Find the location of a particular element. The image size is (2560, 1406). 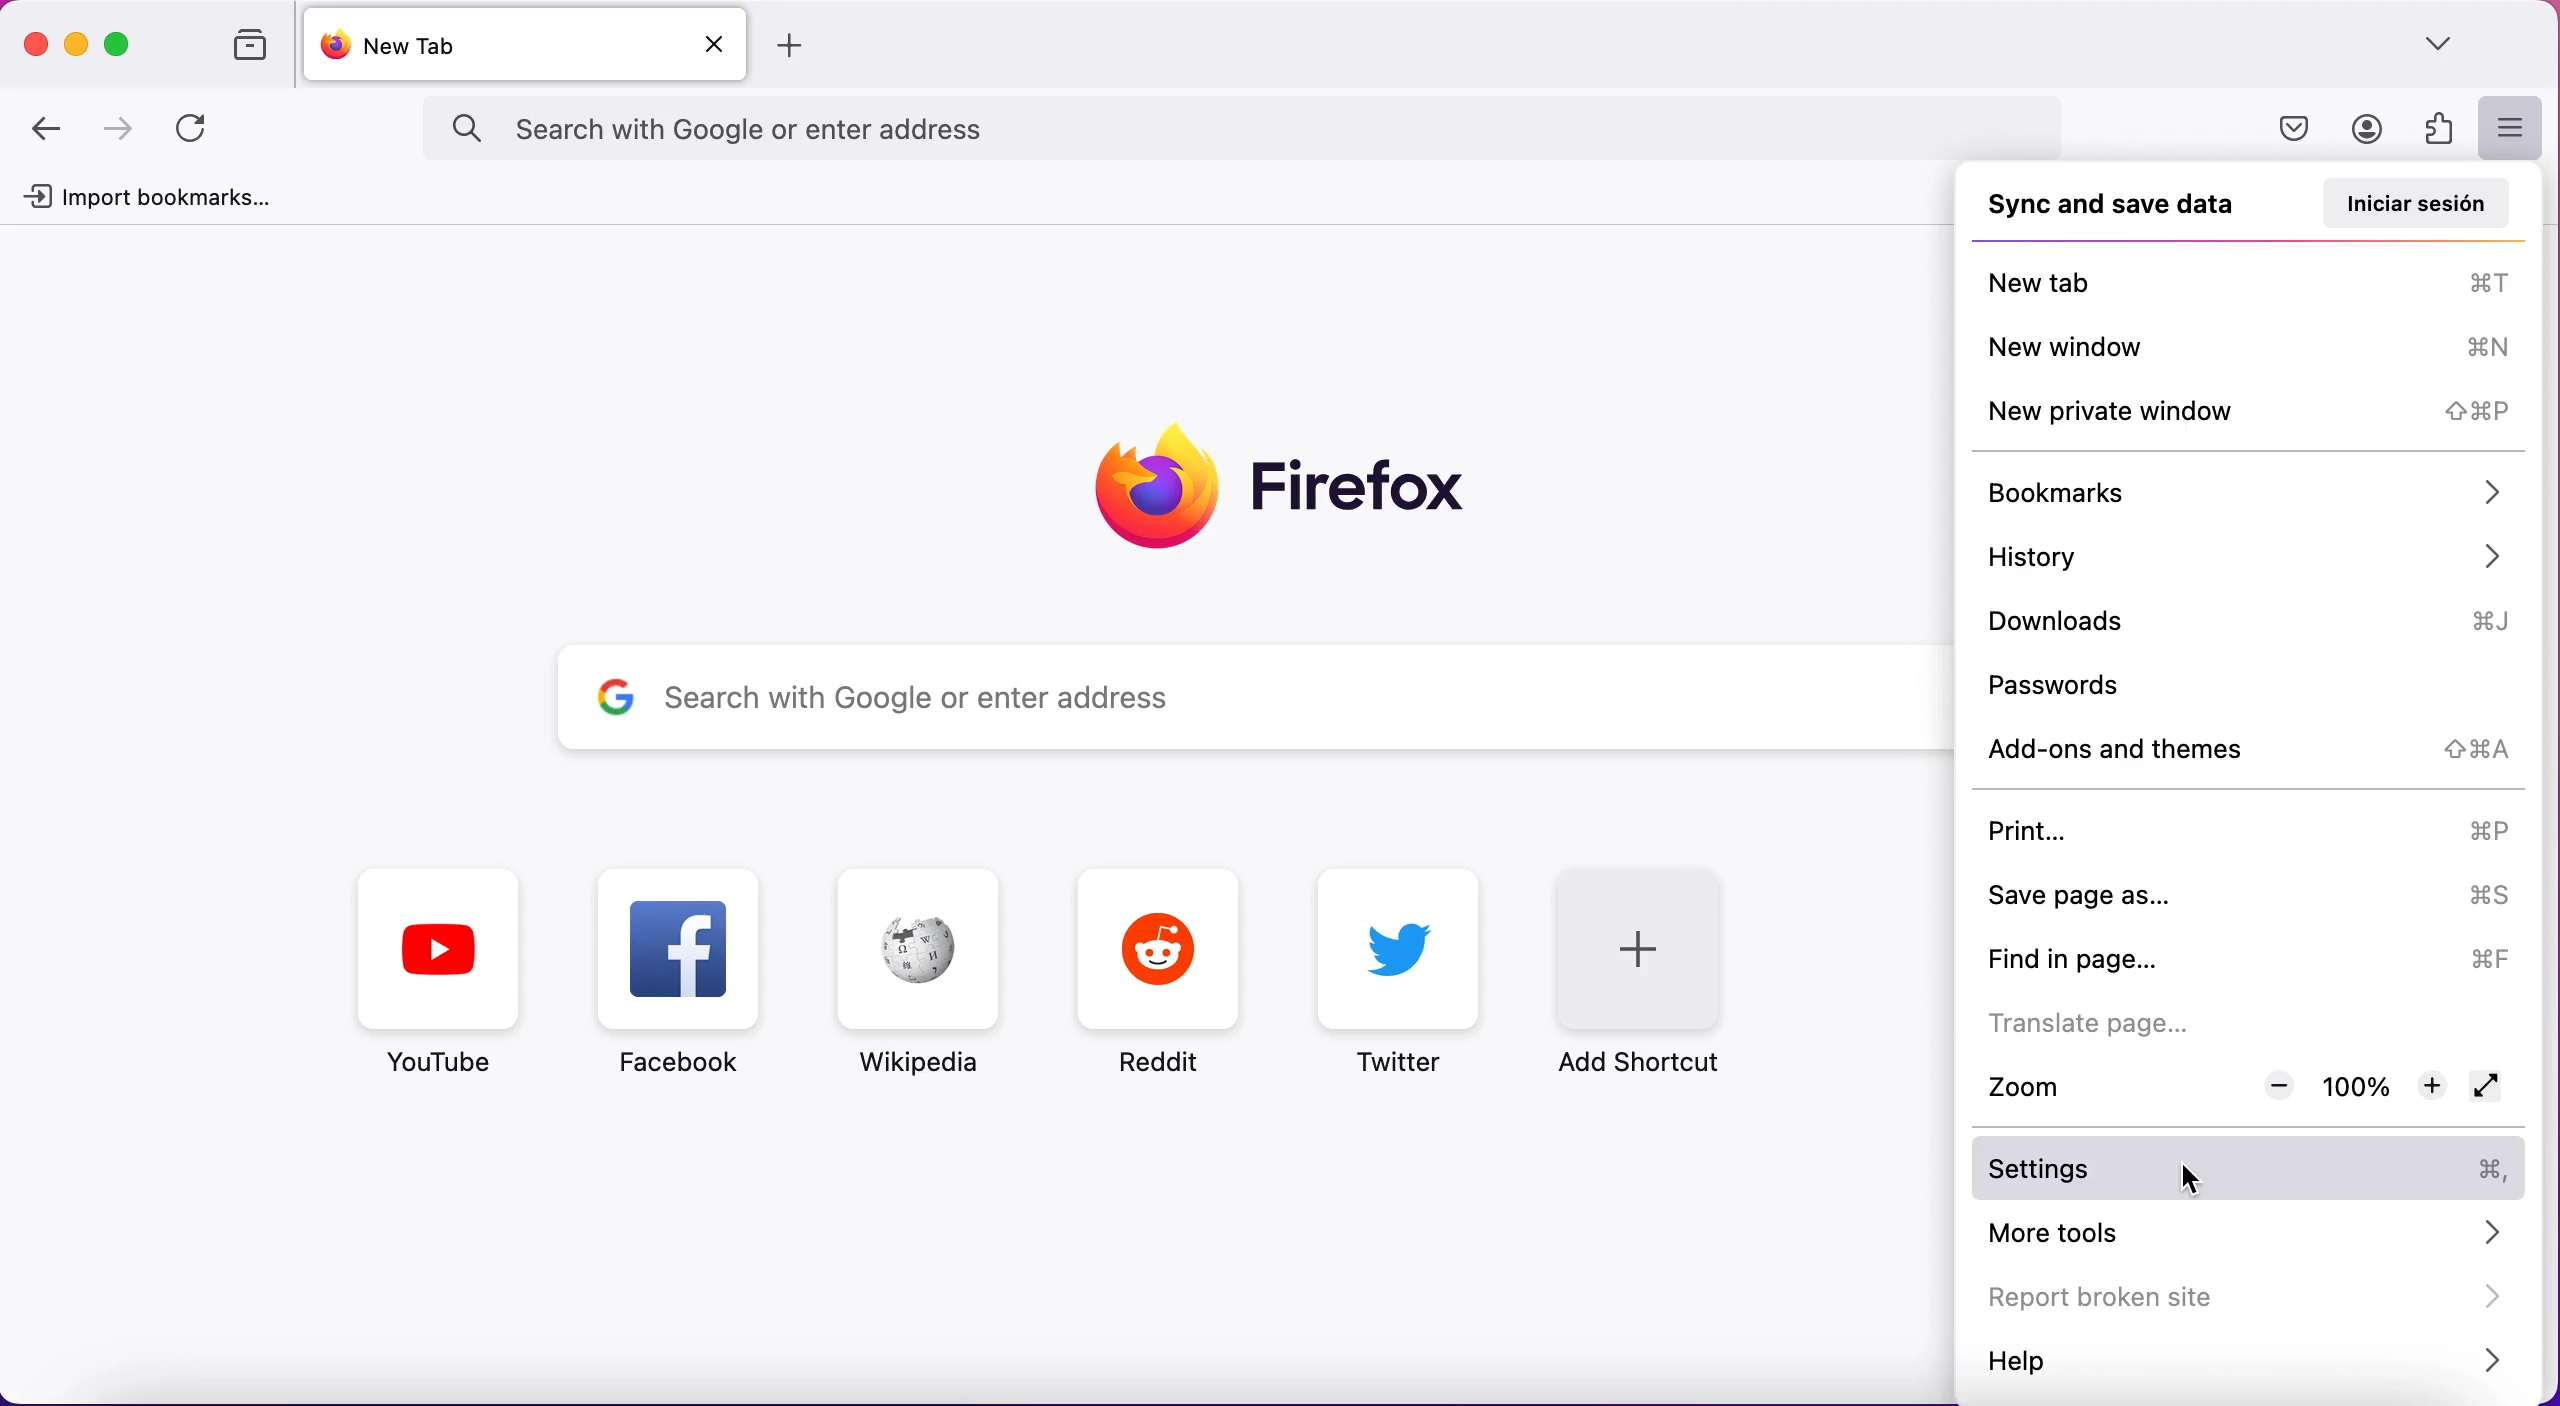

list all tabs is located at coordinates (2448, 45).